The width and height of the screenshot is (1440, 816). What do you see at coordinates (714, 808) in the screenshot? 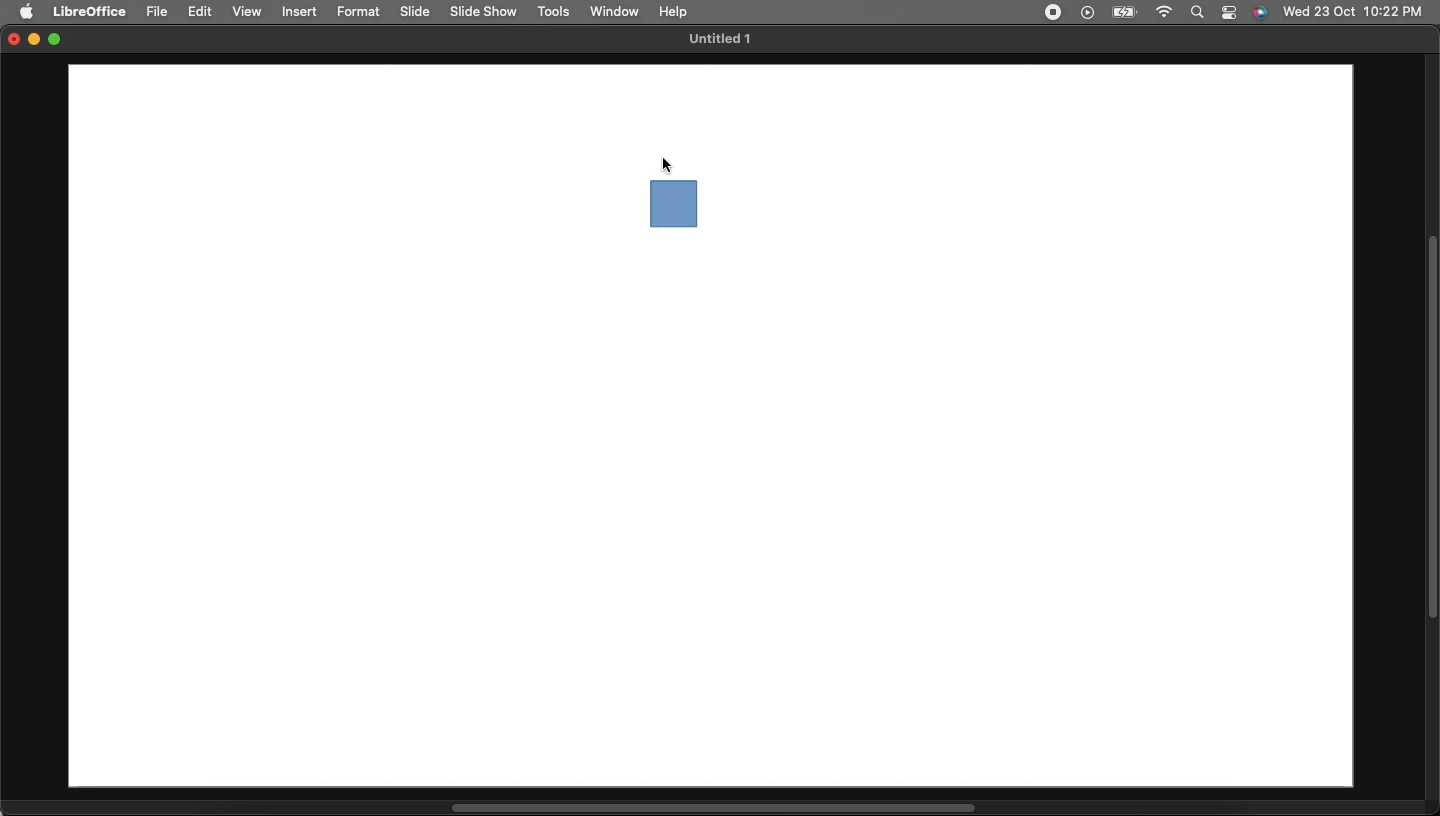
I see `Scroll` at bounding box center [714, 808].